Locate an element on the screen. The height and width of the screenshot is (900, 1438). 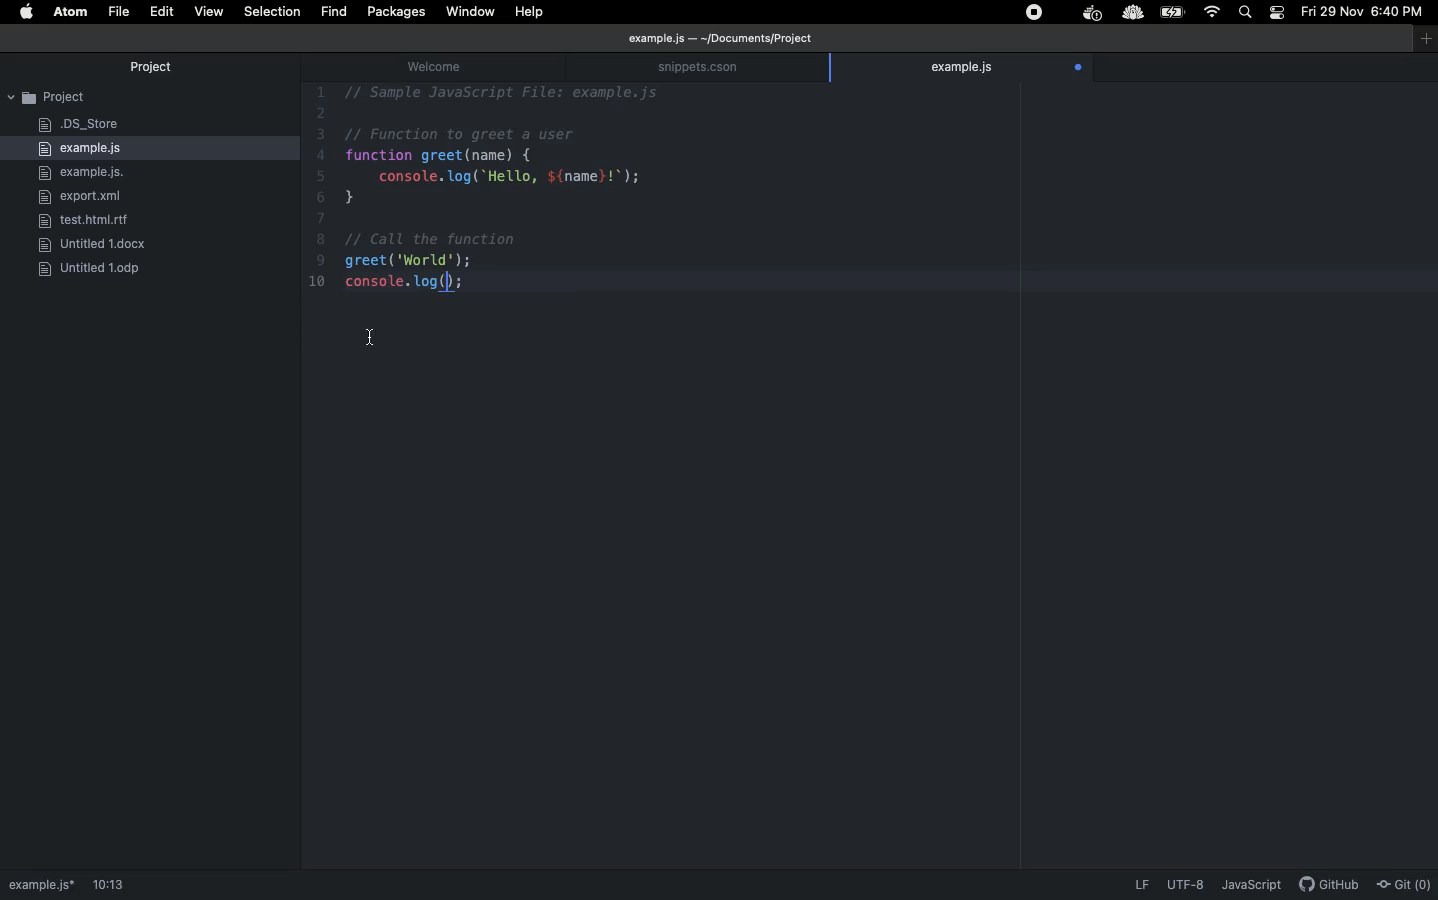
View is located at coordinates (209, 12).